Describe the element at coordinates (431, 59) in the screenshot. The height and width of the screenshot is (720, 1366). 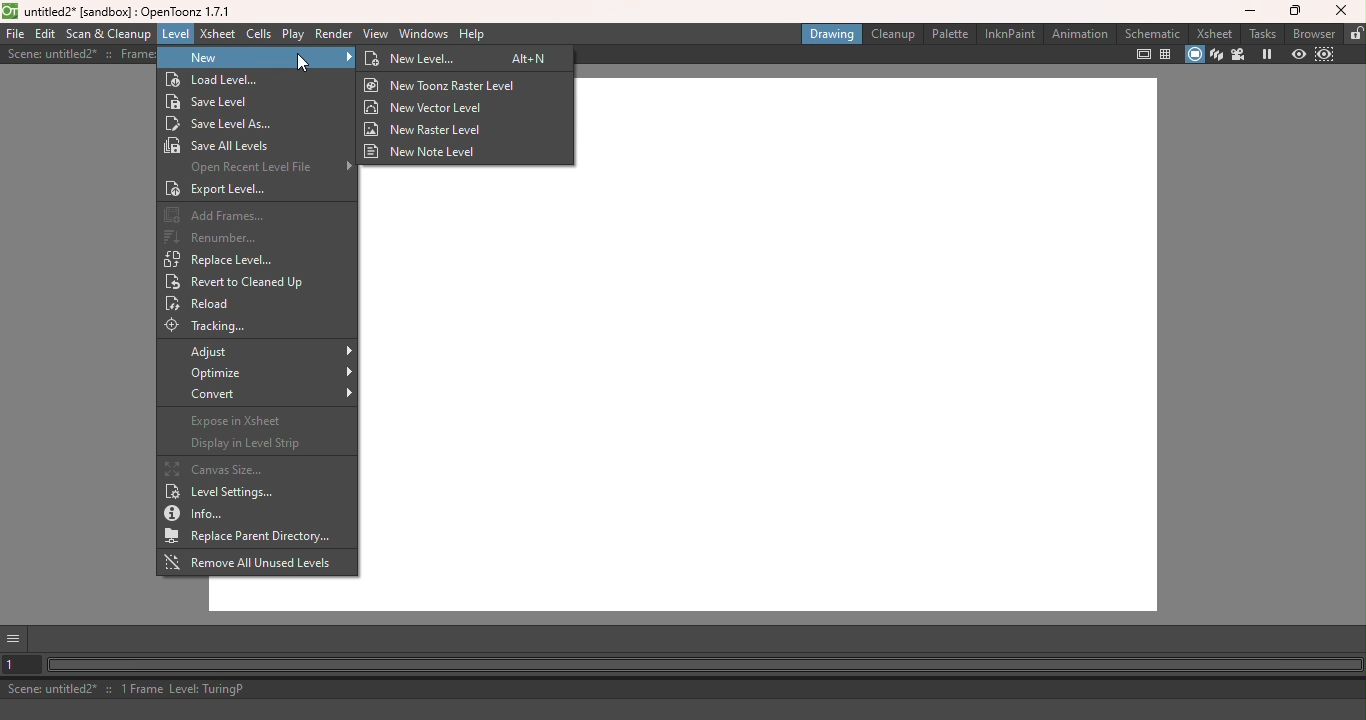
I see `New level` at that location.